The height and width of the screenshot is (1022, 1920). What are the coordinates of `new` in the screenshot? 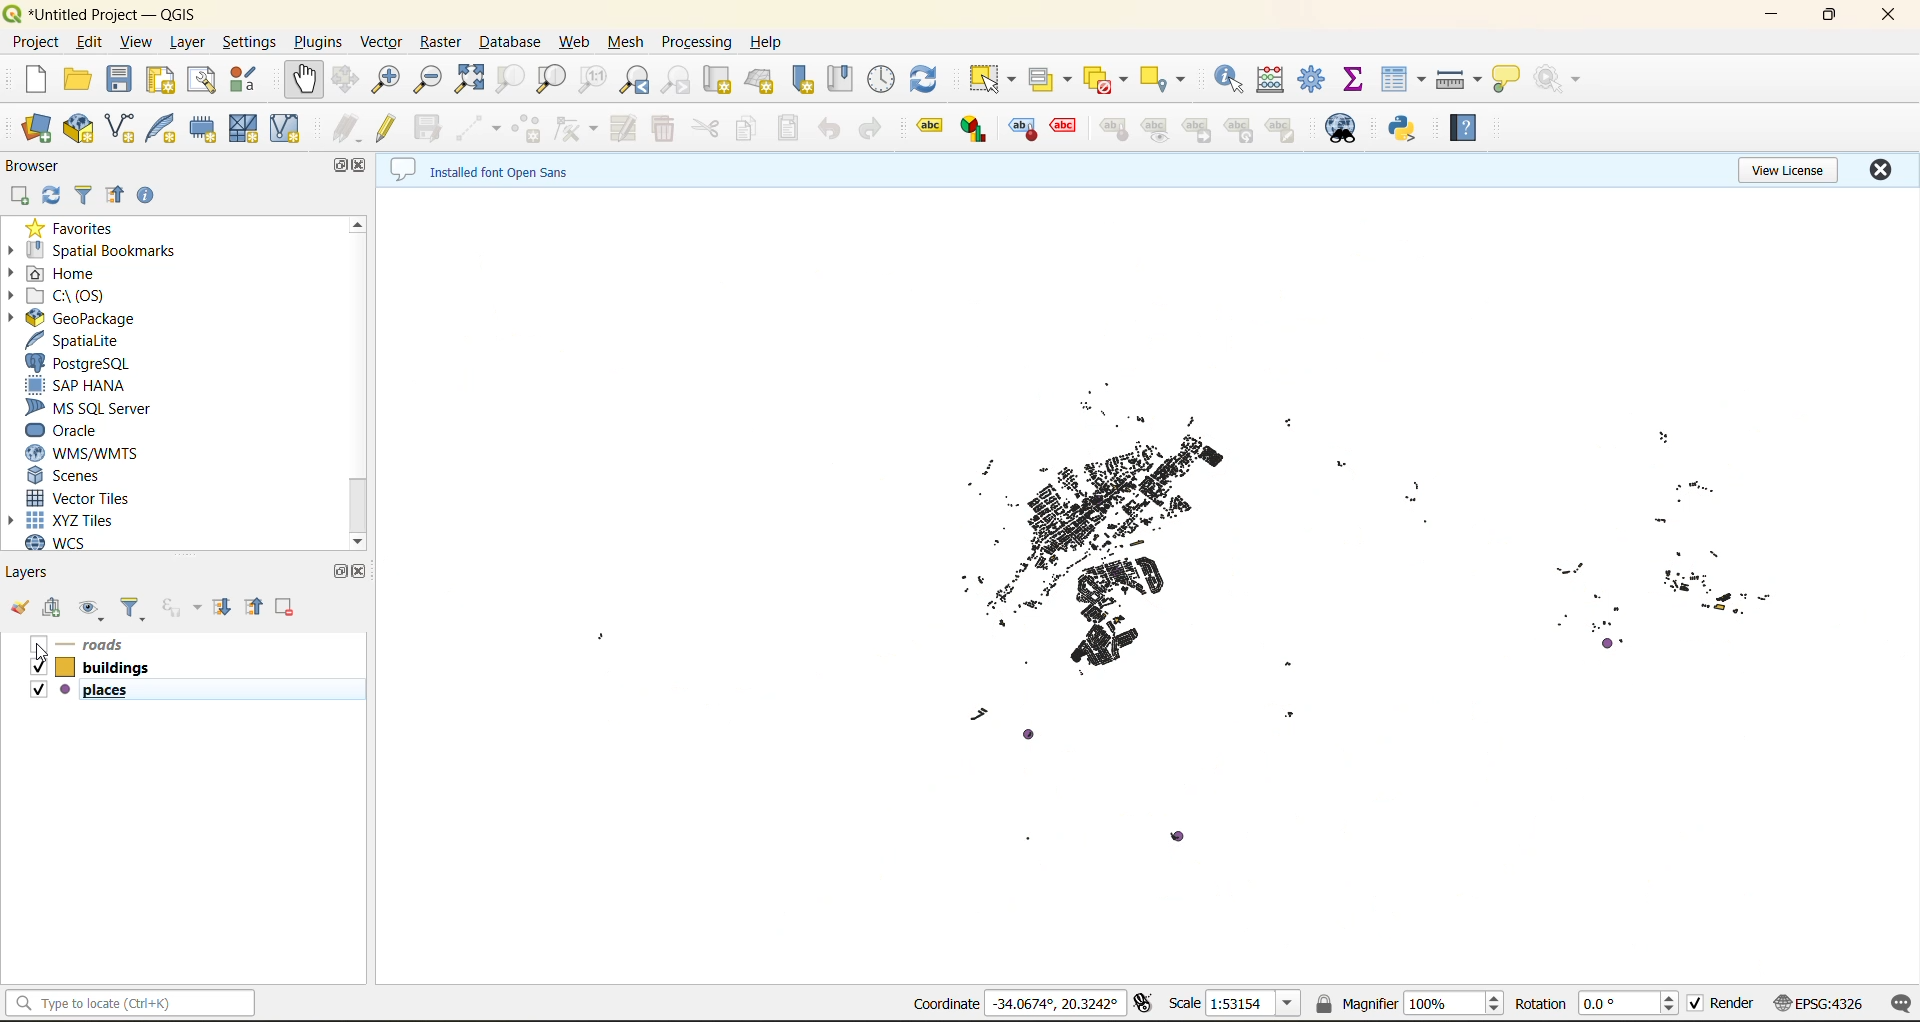 It's located at (33, 80).